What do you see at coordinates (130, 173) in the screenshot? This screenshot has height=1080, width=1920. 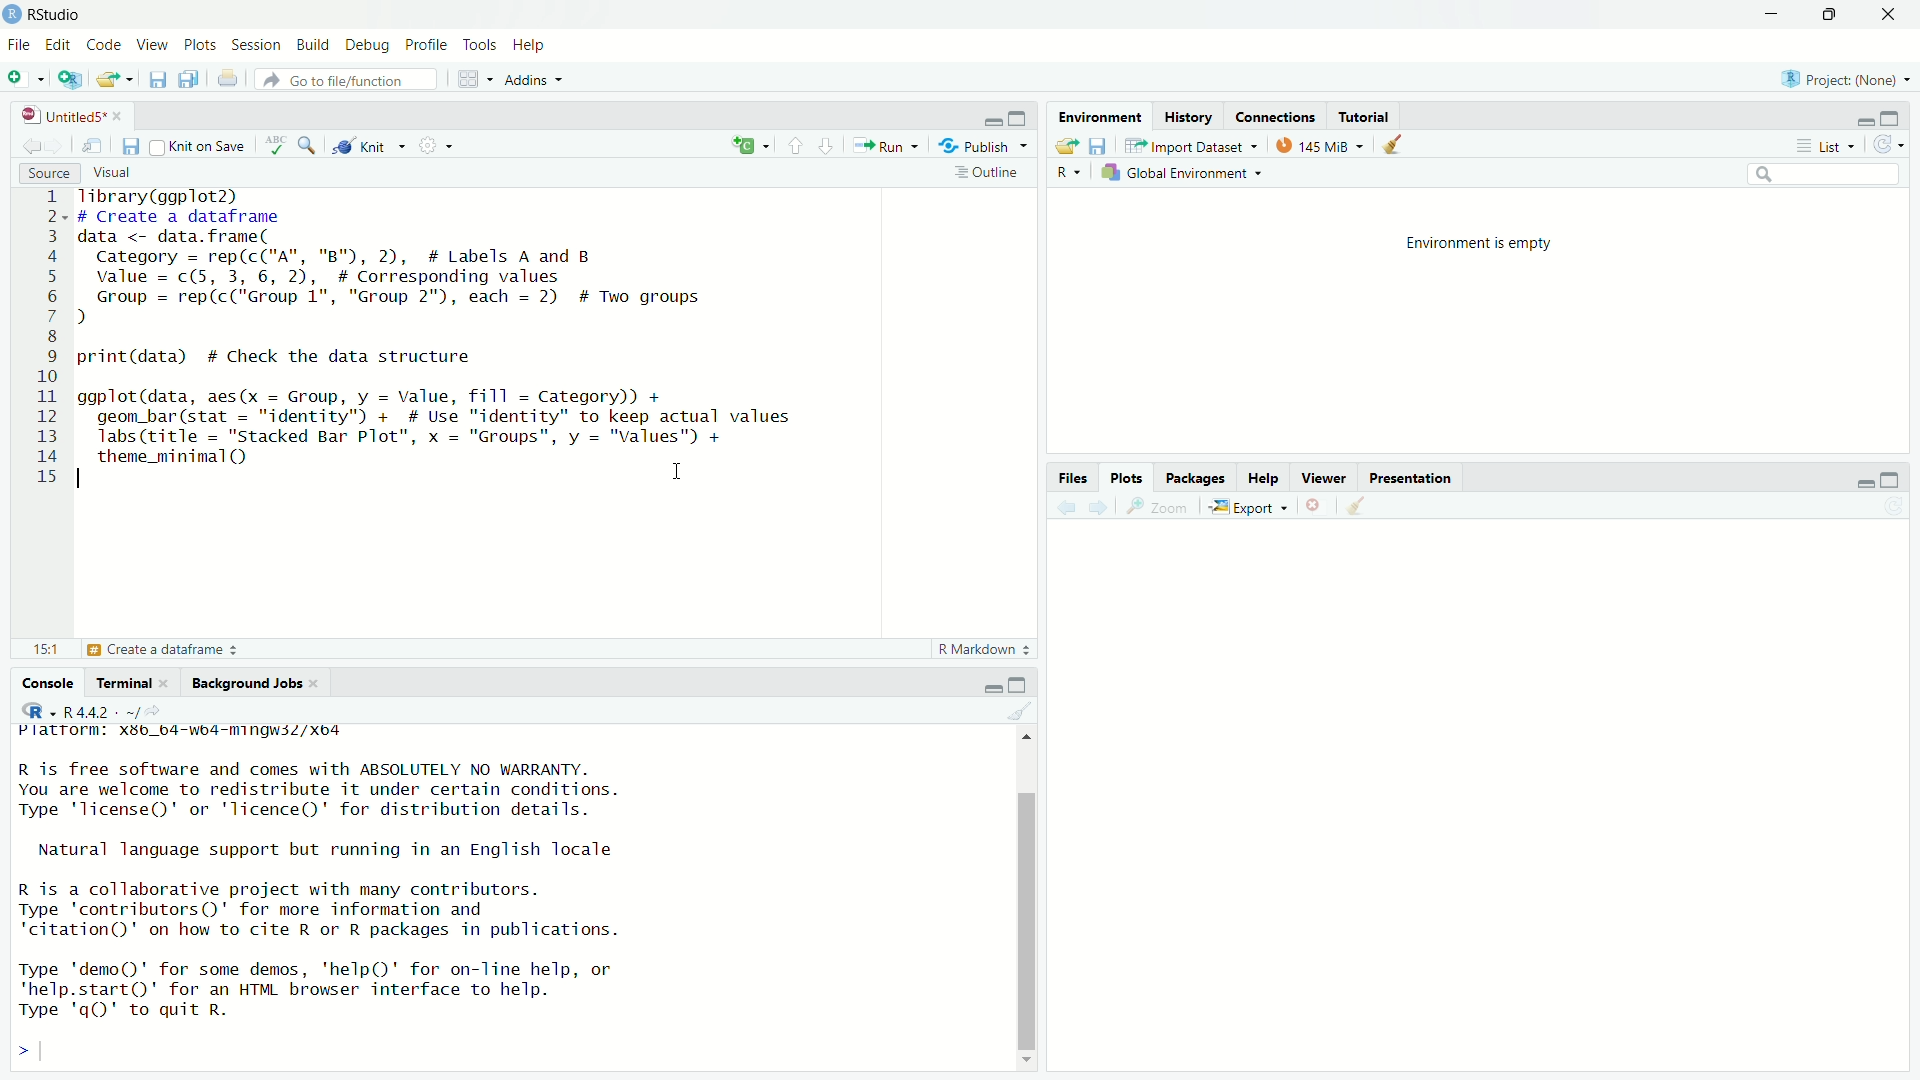 I see `Visual` at bounding box center [130, 173].